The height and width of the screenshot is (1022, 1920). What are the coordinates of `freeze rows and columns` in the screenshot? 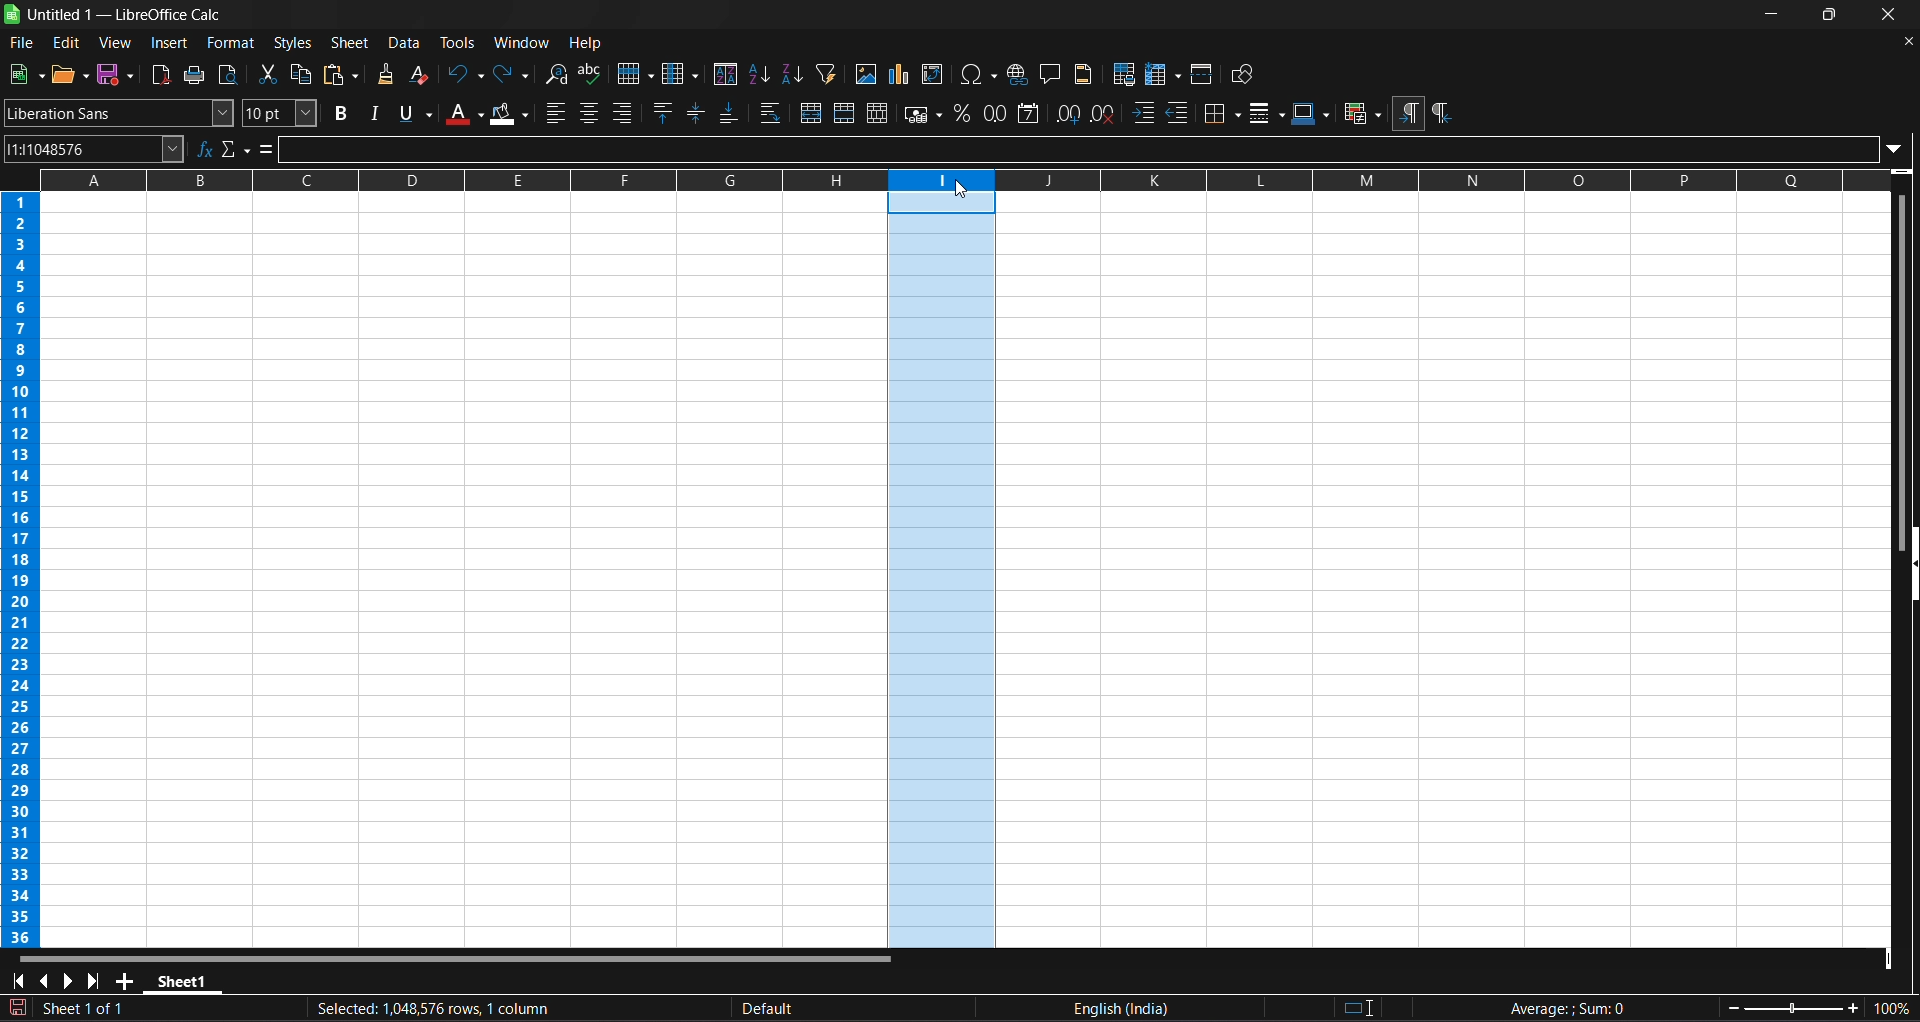 It's located at (1164, 73).